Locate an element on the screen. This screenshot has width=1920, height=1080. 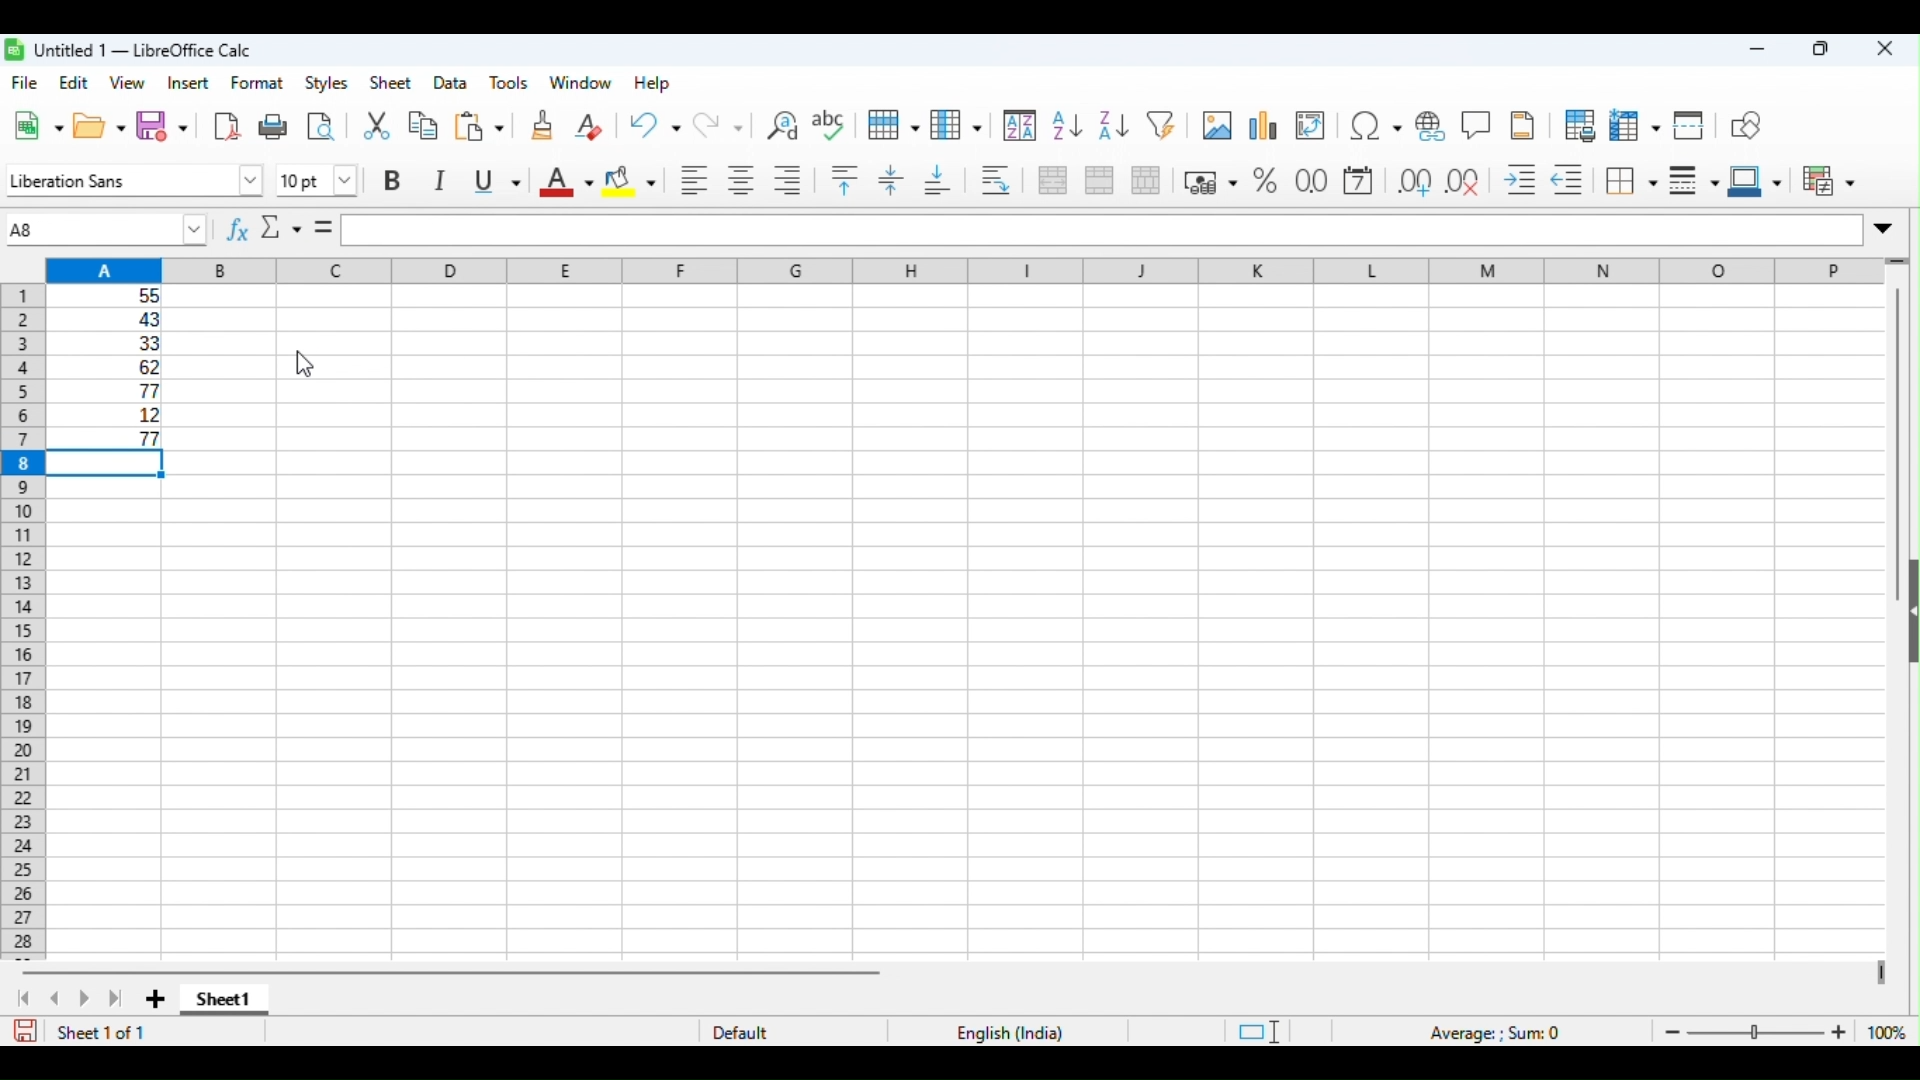
file is located at coordinates (28, 84).